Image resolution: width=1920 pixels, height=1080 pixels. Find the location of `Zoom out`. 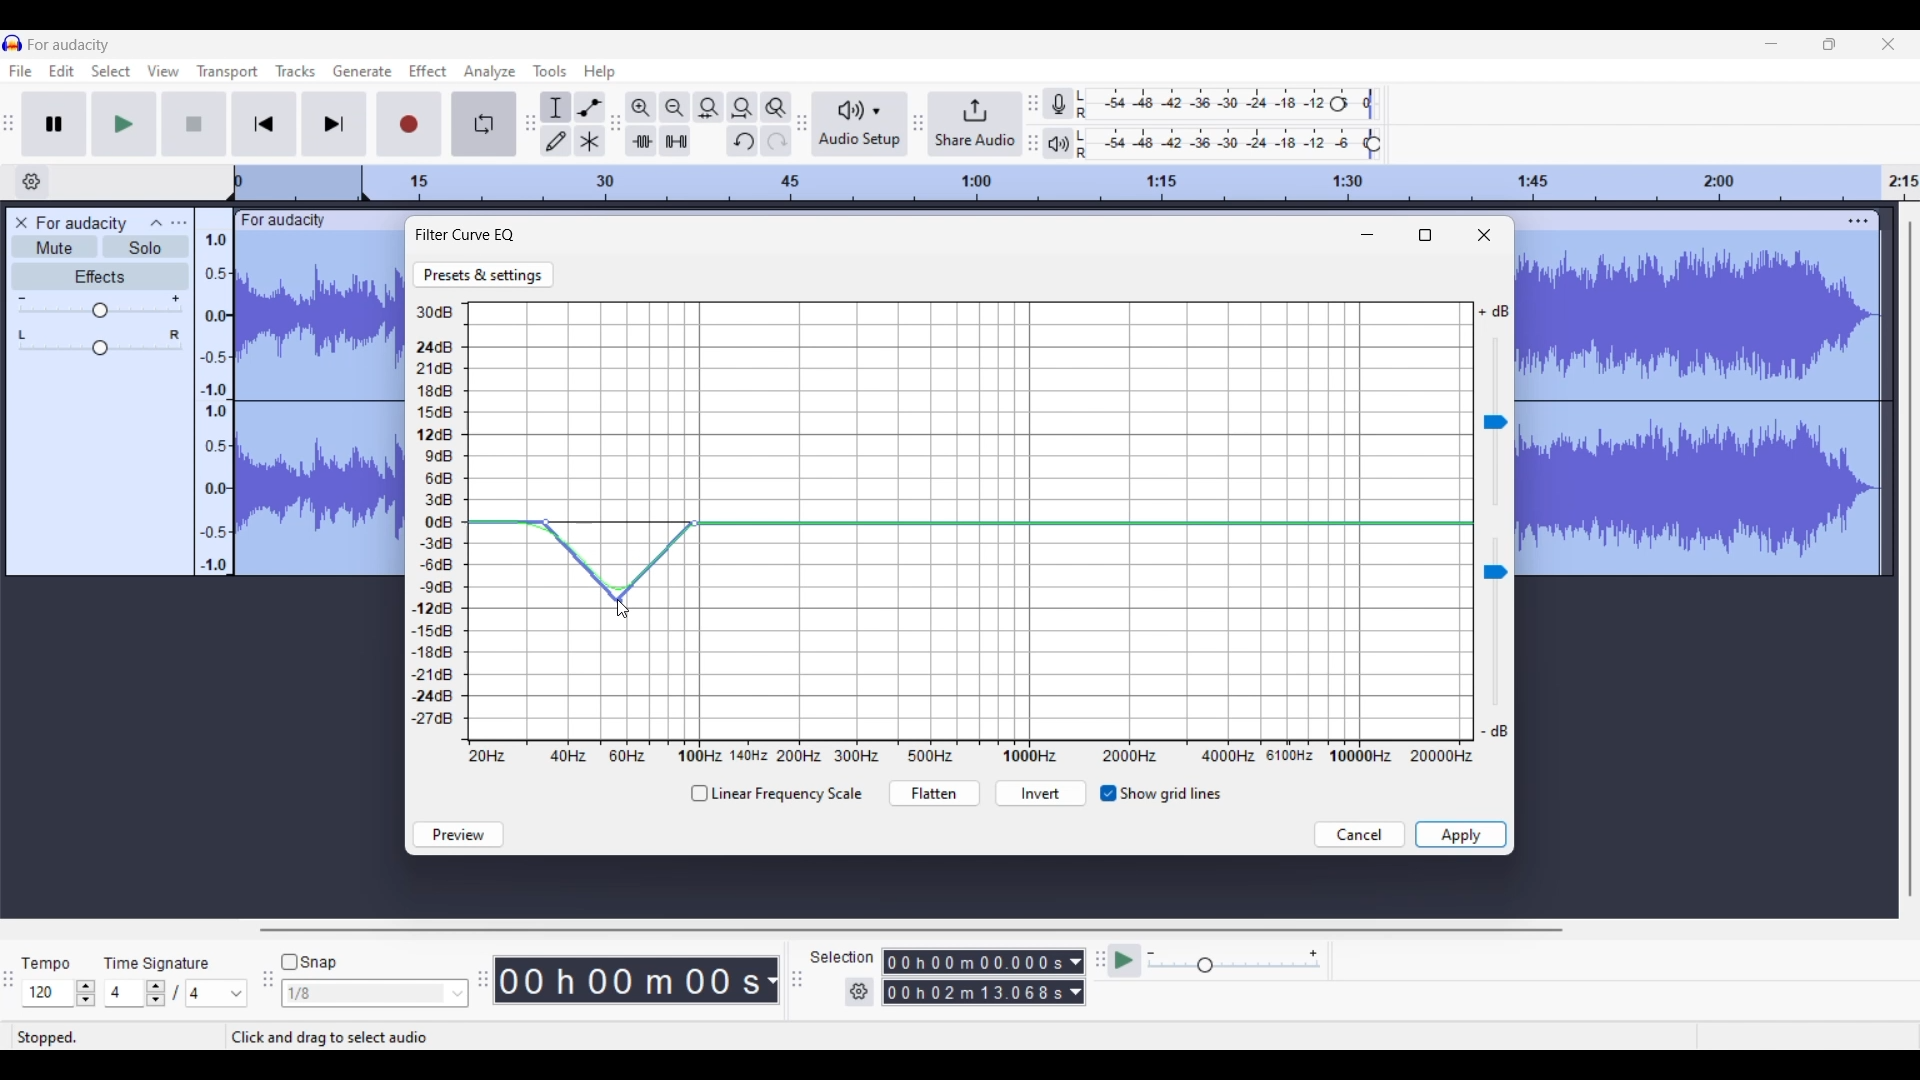

Zoom out is located at coordinates (674, 107).